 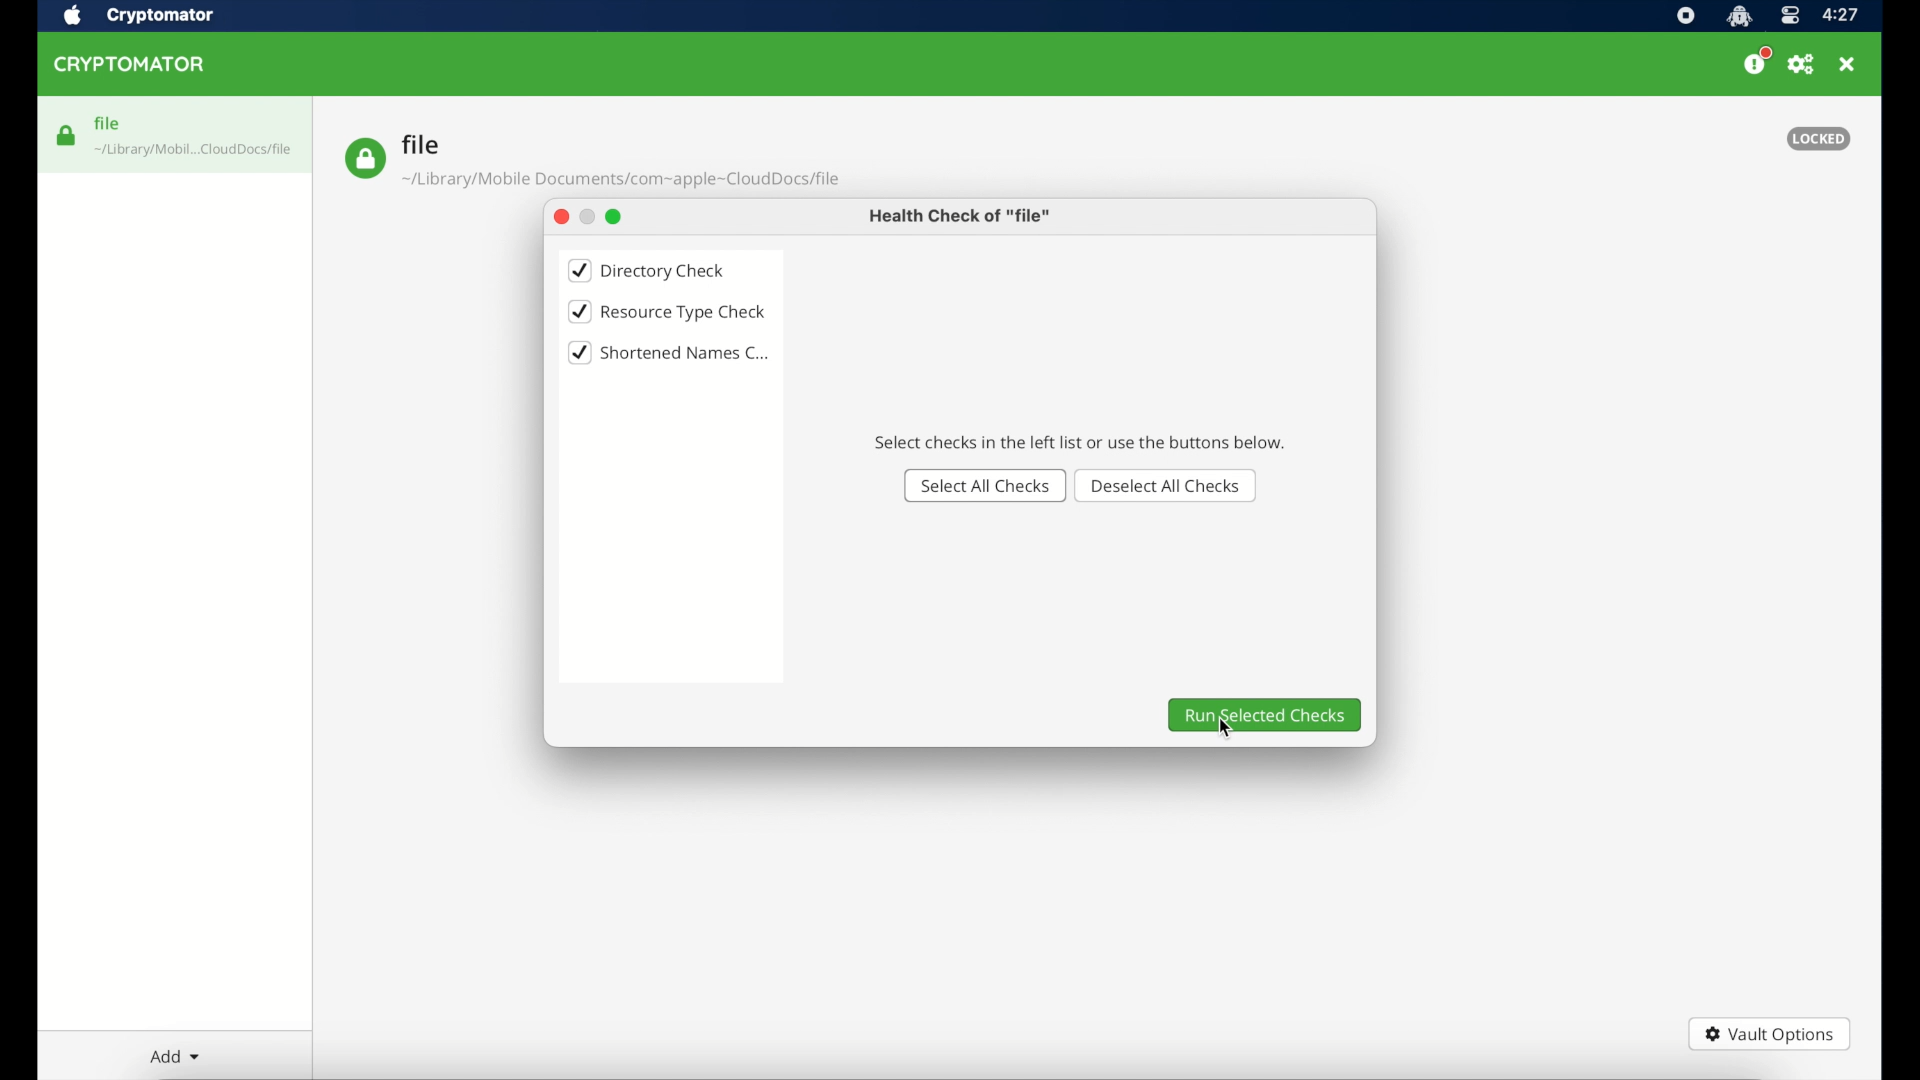 What do you see at coordinates (1685, 16) in the screenshot?
I see `screen recorder icon` at bounding box center [1685, 16].